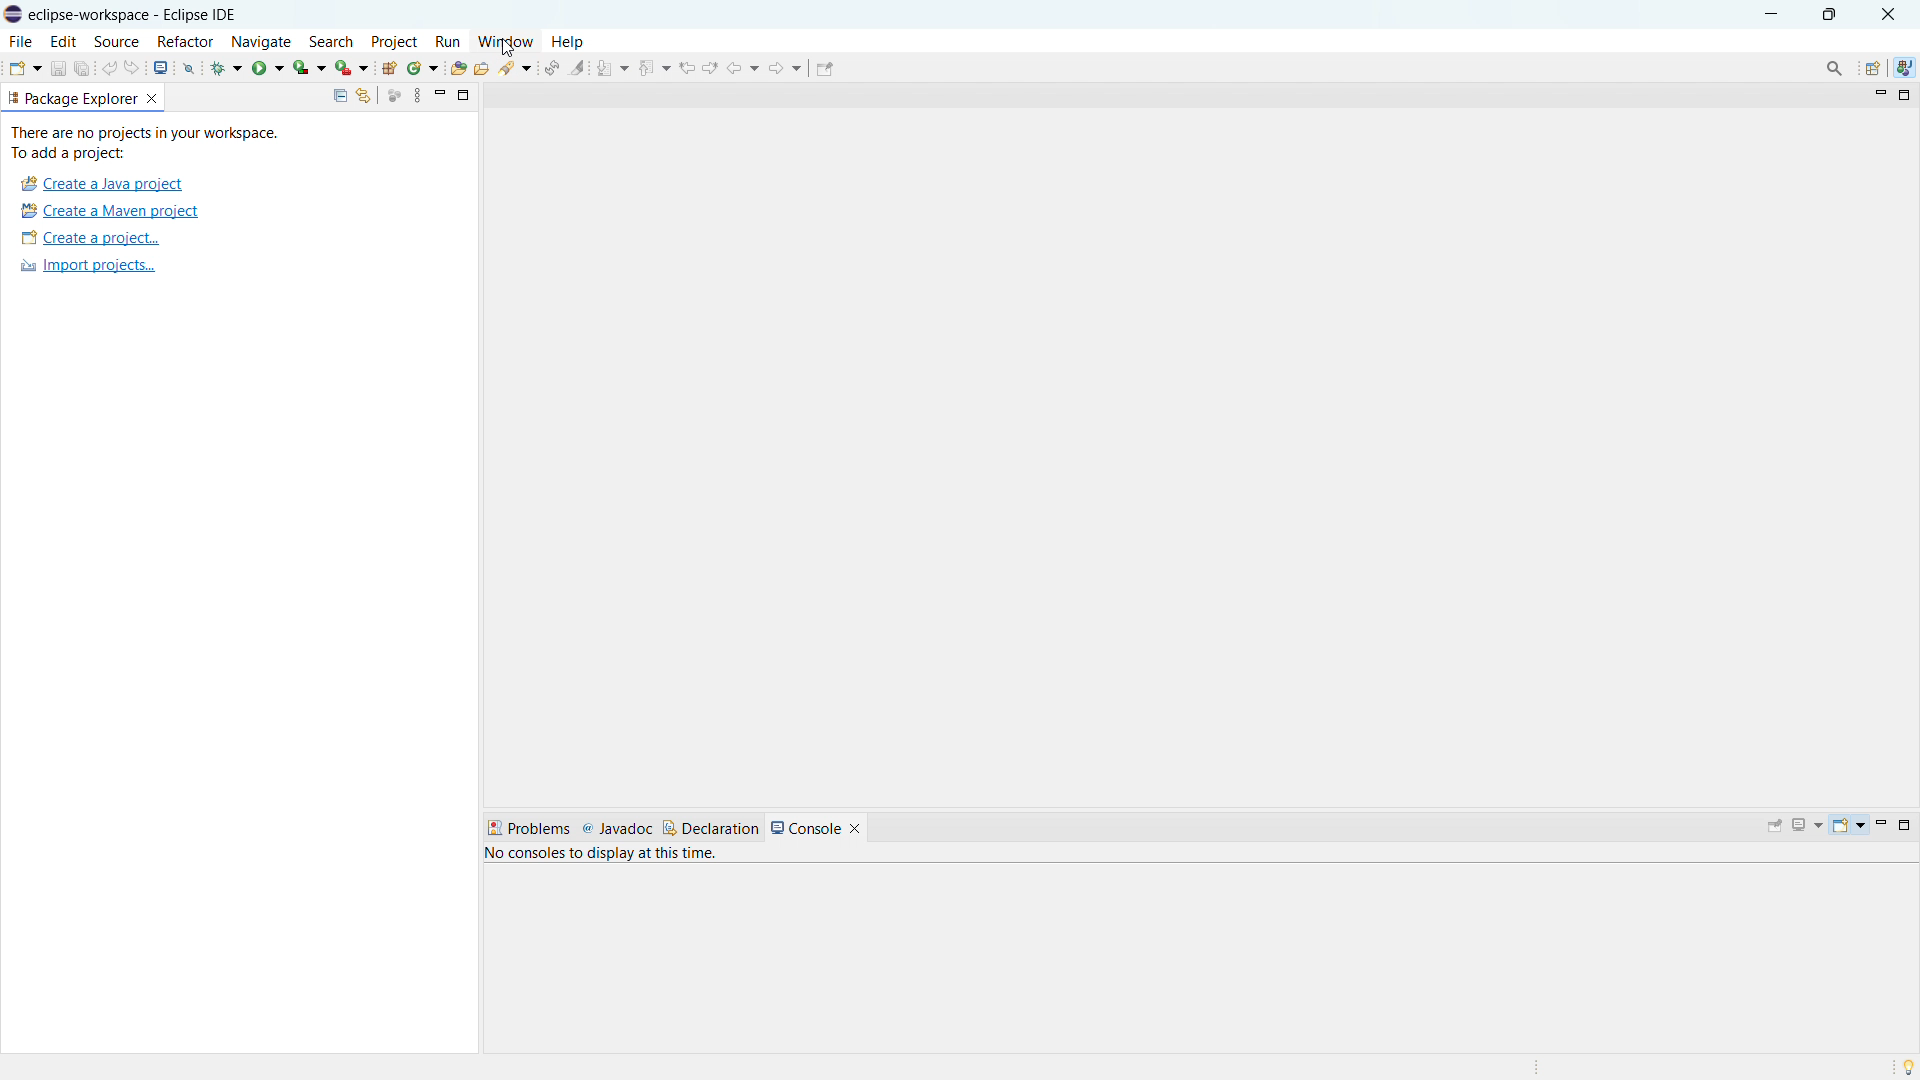 The height and width of the screenshot is (1080, 1920). Describe the element at coordinates (118, 41) in the screenshot. I see `source` at that location.